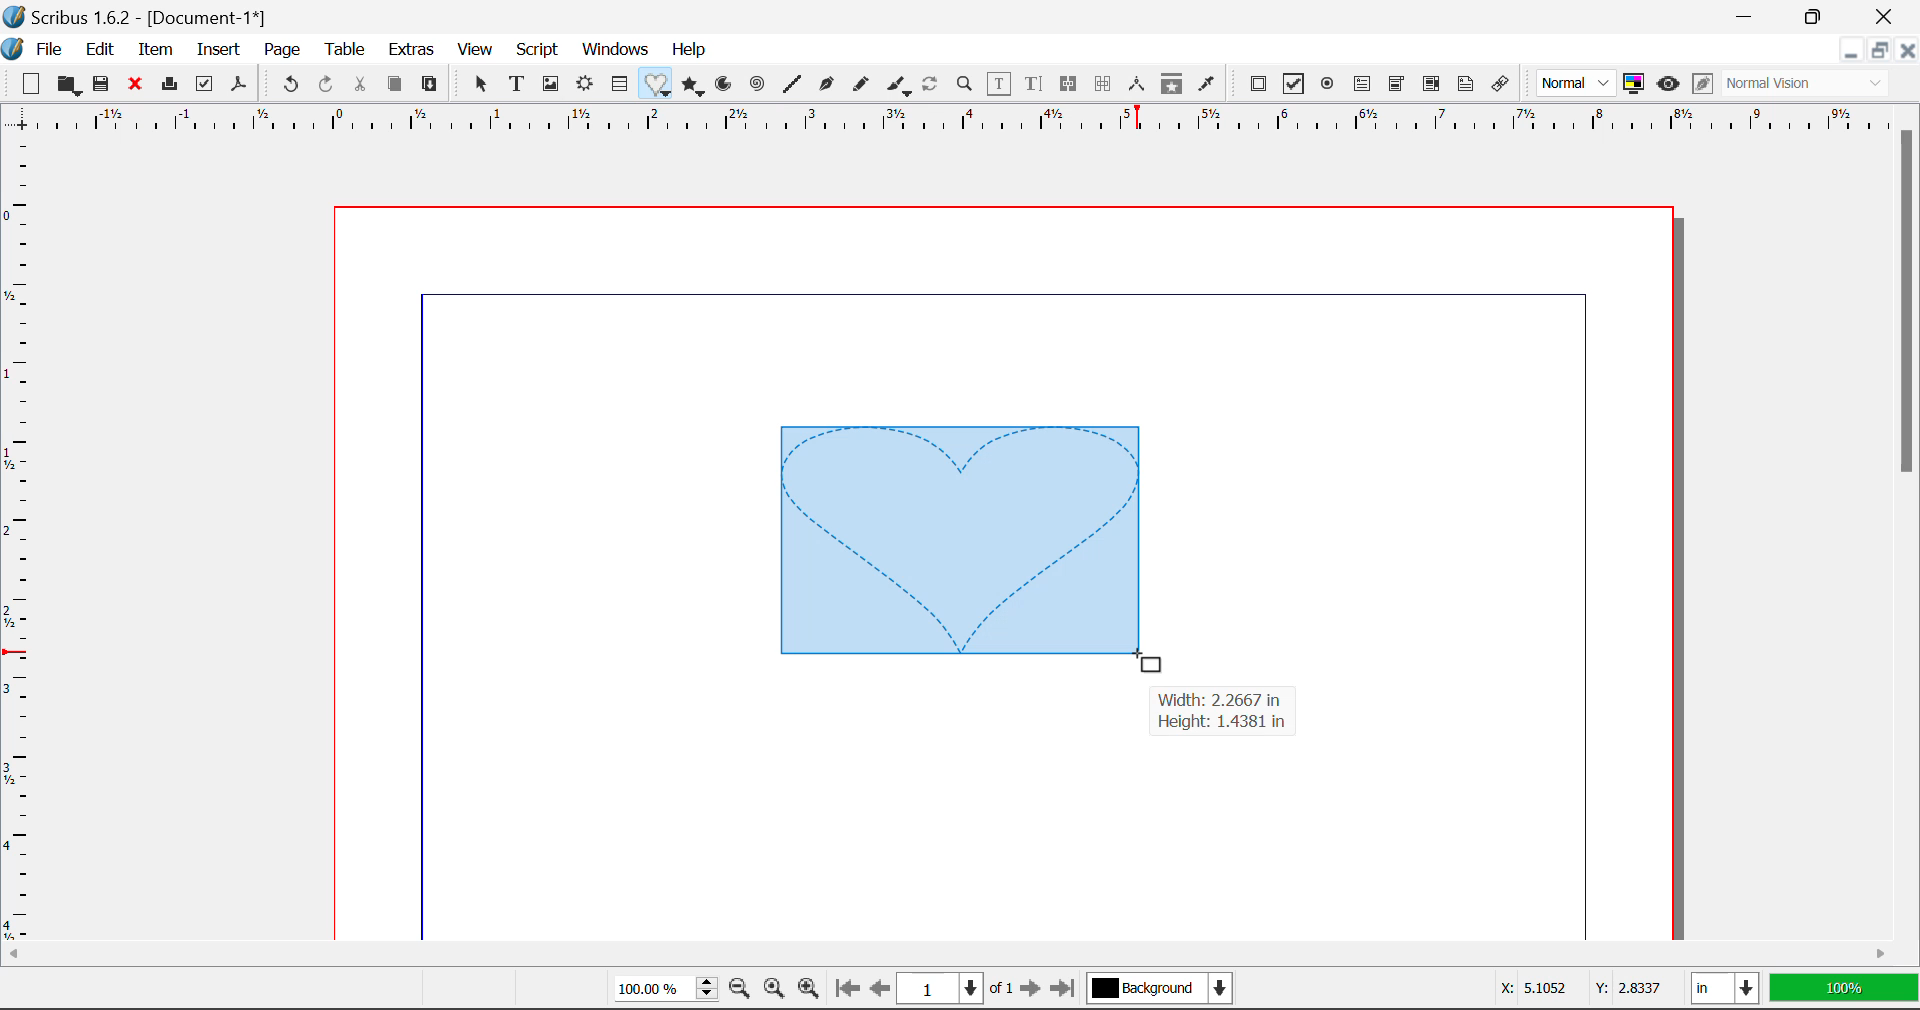 Image resolution: width=1920 pixels, height=1010 pixels. What do you see at coordinates (1433, 86) in the screenshot?
I see `Pdf List box` at bounding box center [1433, 86].